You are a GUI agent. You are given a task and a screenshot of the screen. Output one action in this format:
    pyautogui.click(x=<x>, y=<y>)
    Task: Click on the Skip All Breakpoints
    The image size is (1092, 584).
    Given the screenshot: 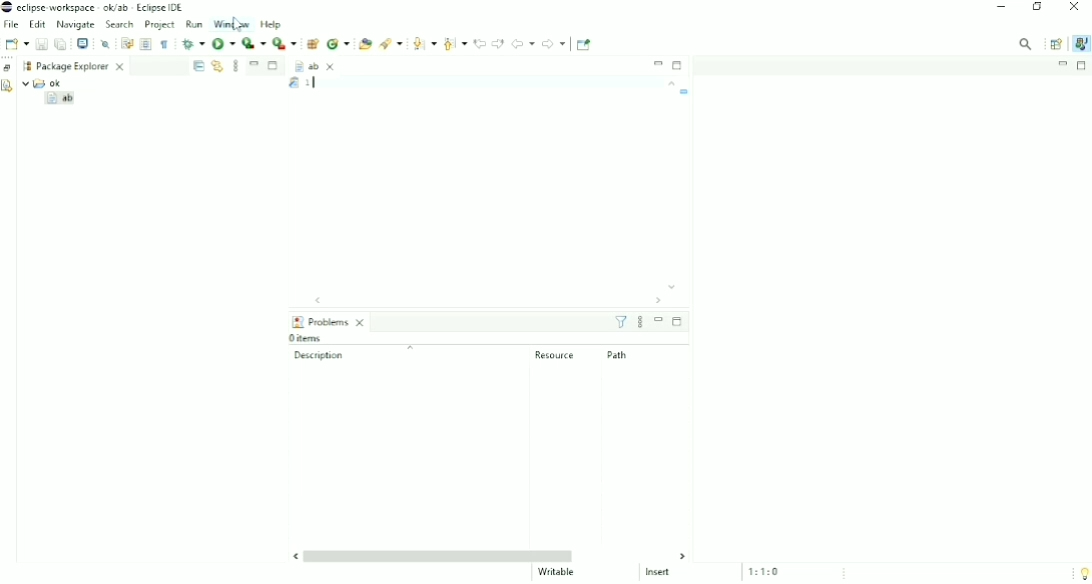 What is the action you would take?
    pyautogui.click(x=106, y=43)
    